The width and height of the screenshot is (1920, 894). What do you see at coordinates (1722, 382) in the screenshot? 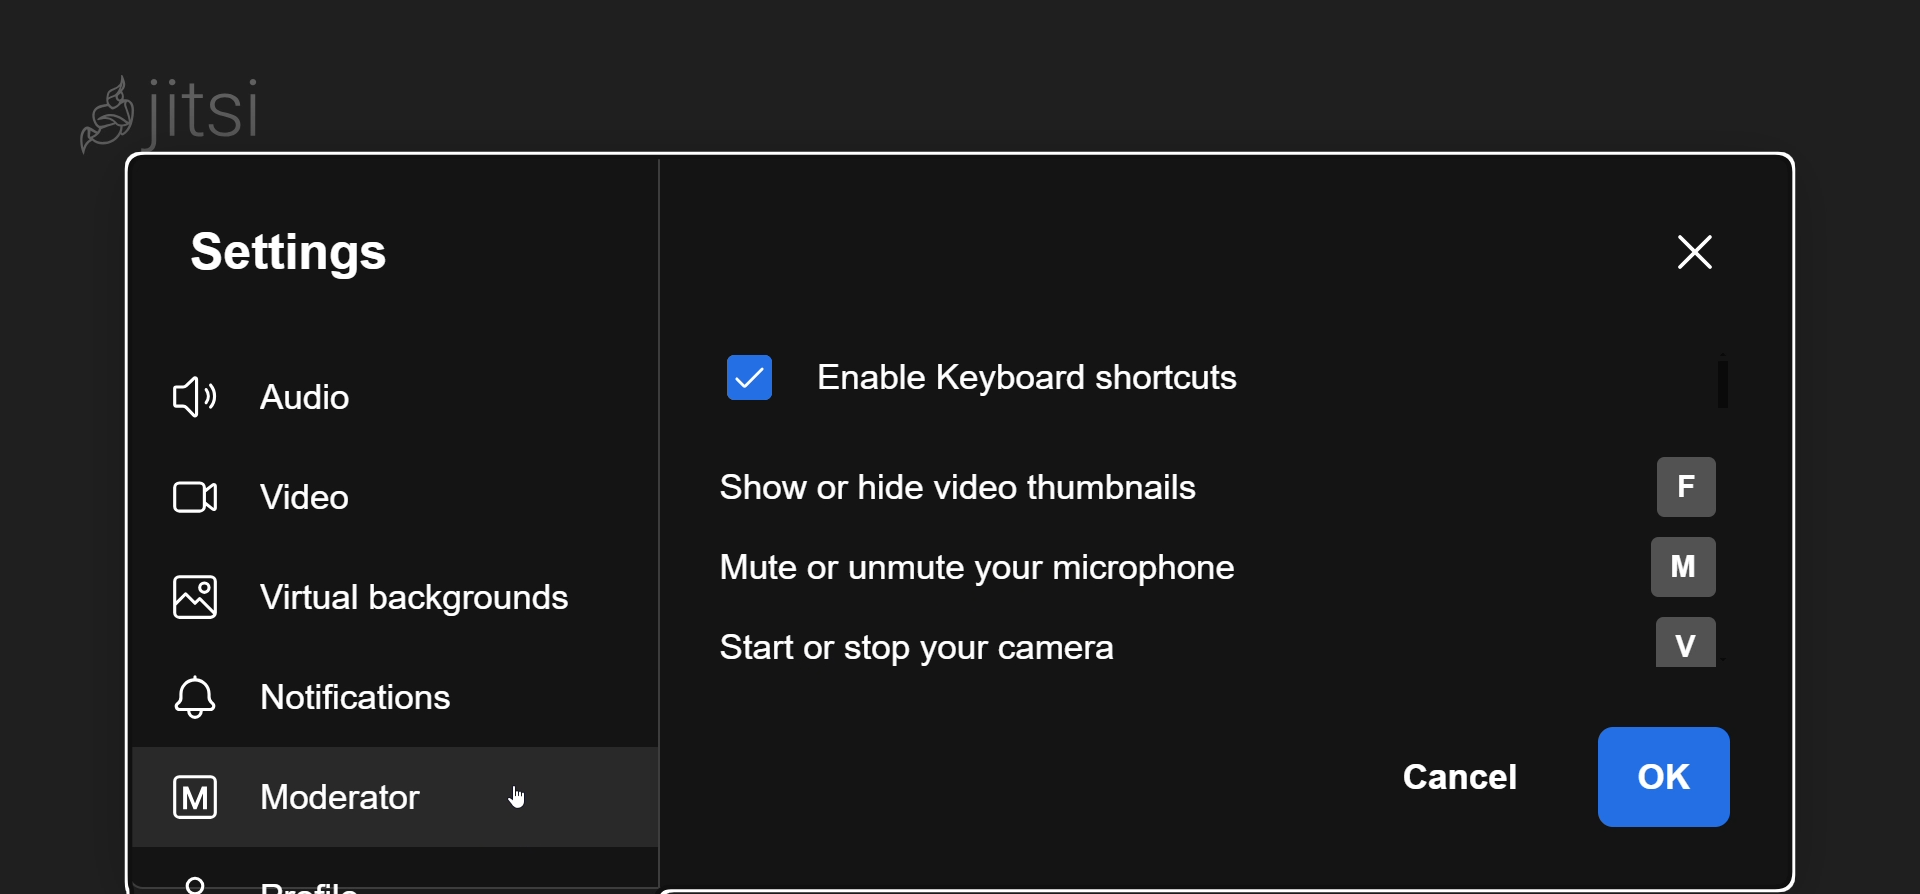
I see `scroll bar` at bounding box center [1722, 382].